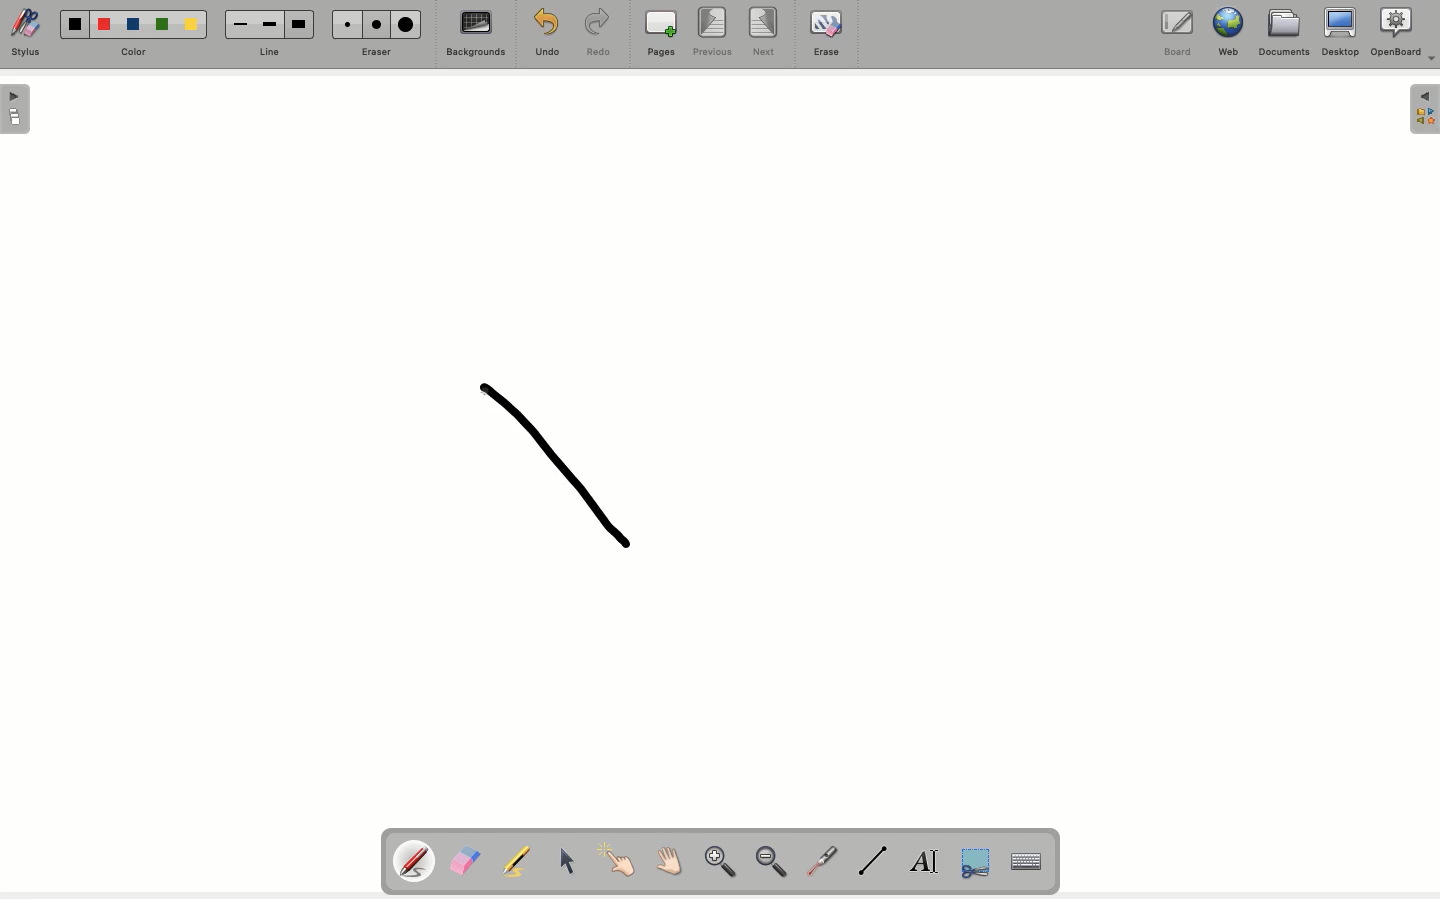  I want to click on Small, so click(348, 24).